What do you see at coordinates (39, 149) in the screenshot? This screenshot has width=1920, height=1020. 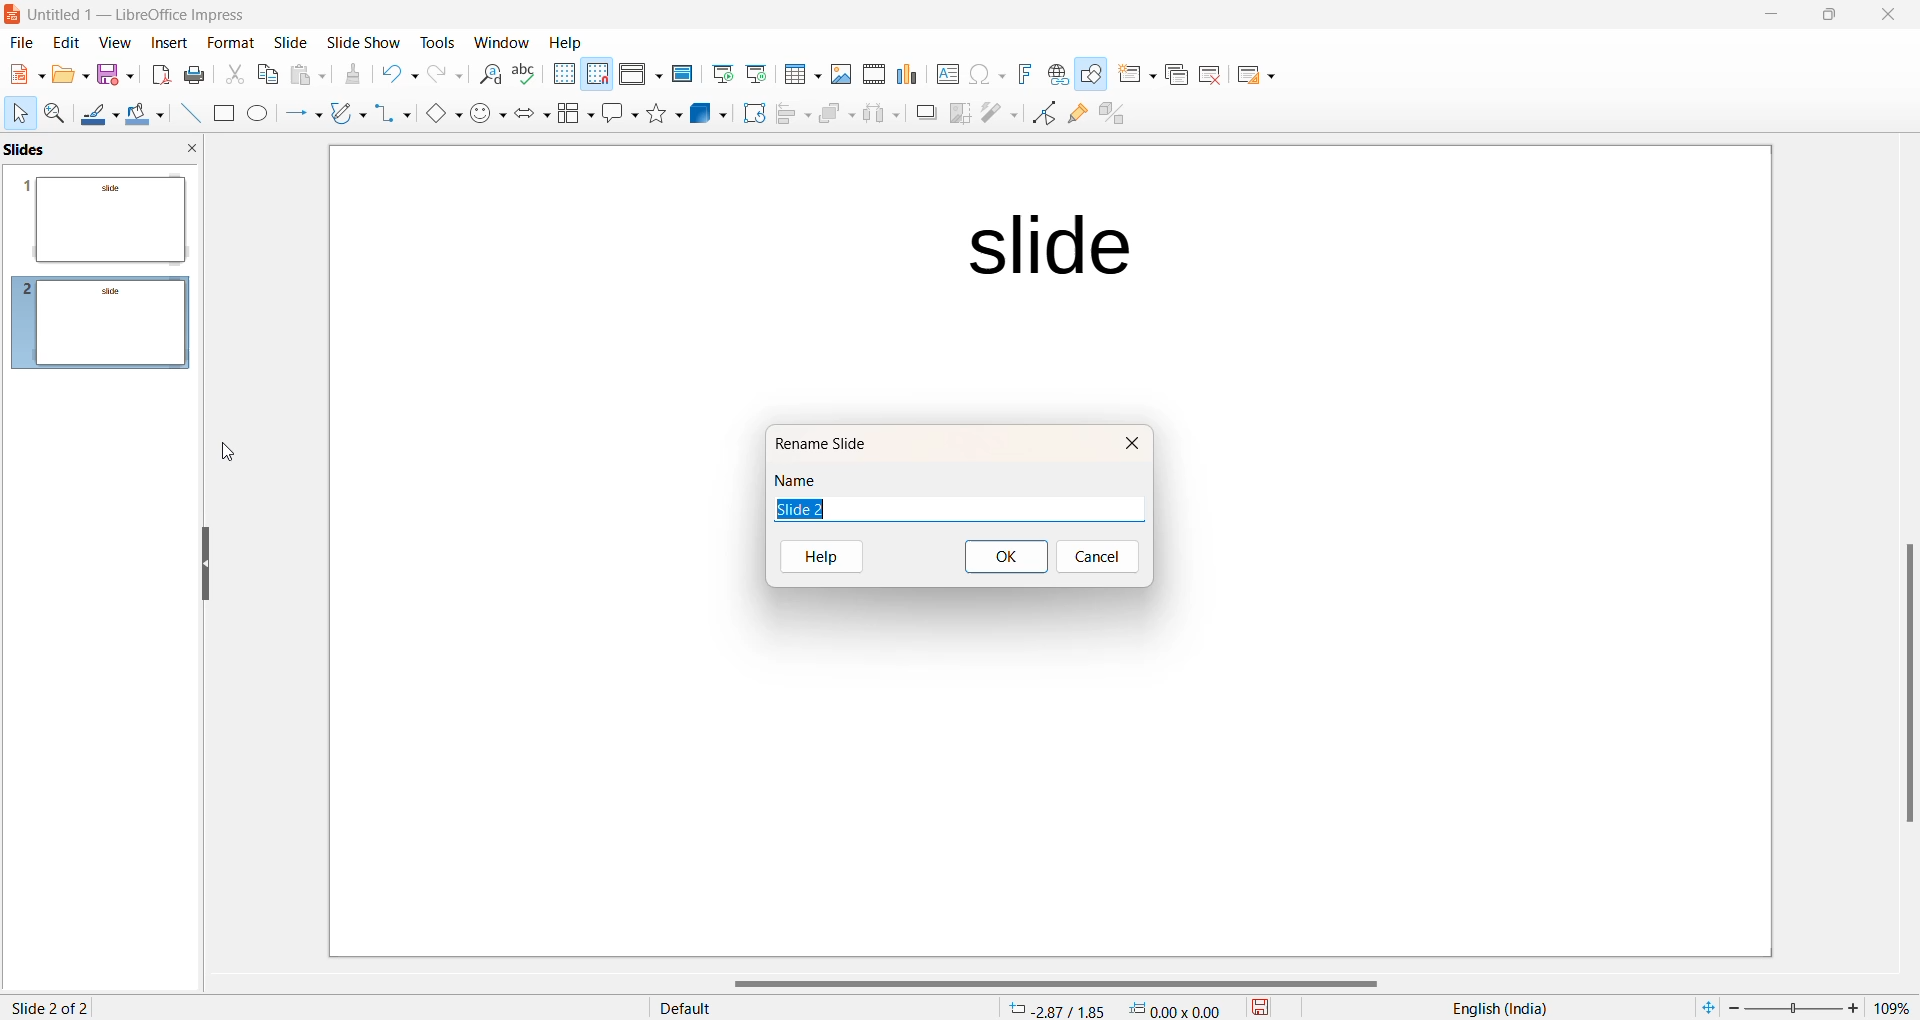 I see `slide preview pane` at bounding box center [39, 149].